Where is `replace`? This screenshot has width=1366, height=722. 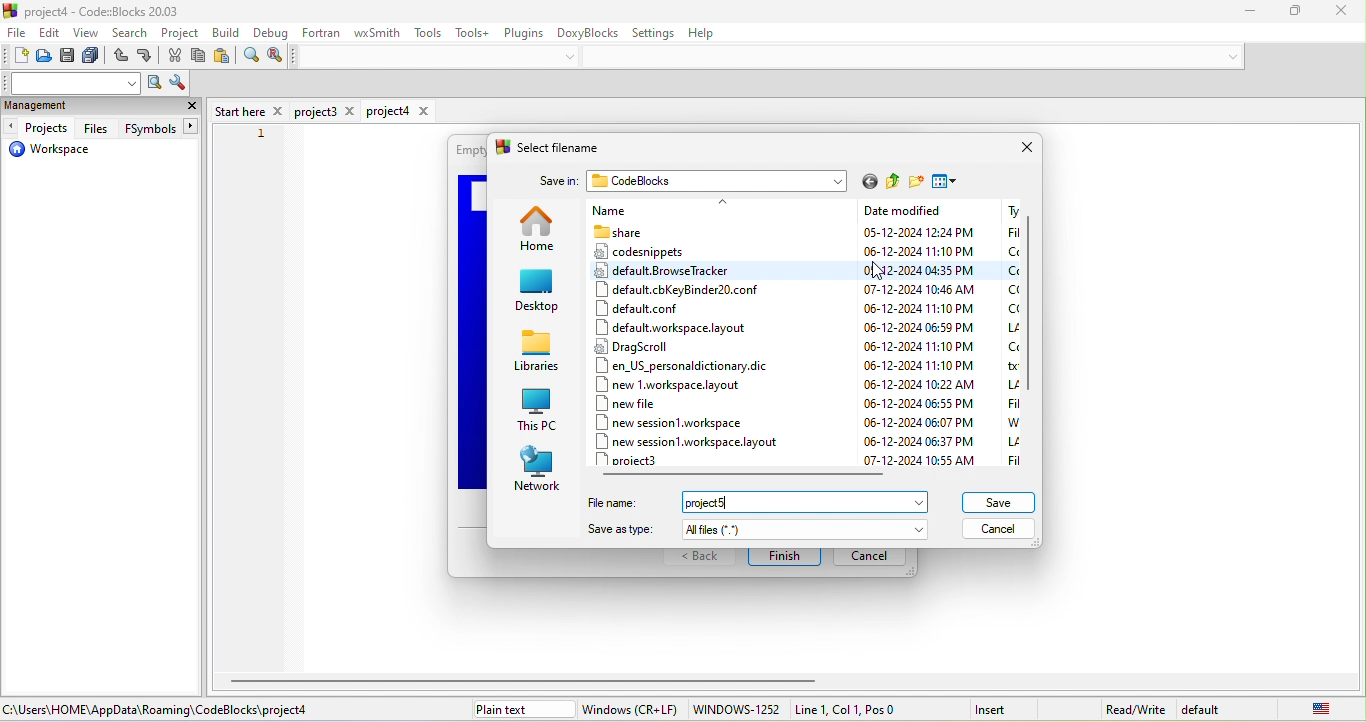 replace is located at coordinates (275, 56).